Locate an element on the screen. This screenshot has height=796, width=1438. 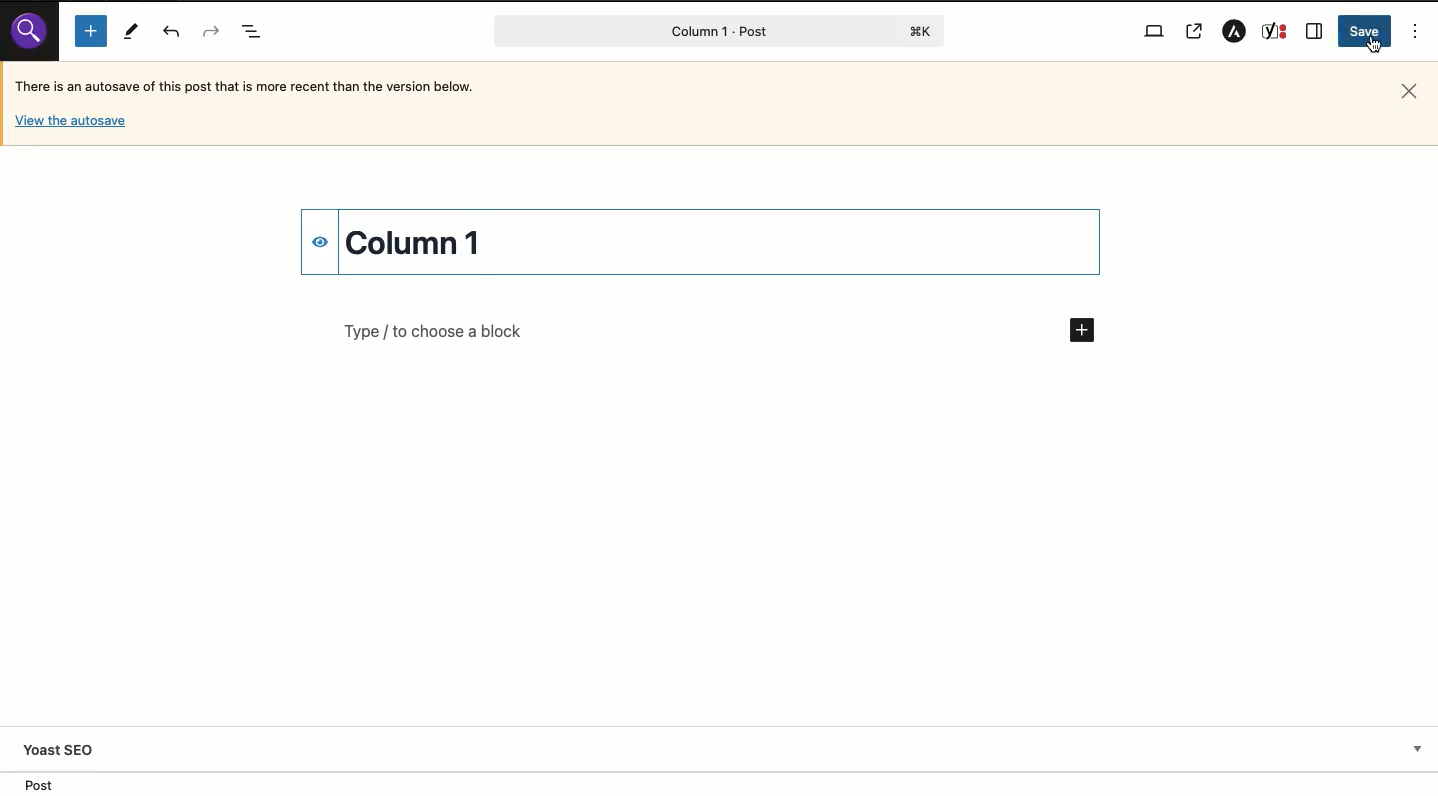
Post is located at coordinates (720, 31).